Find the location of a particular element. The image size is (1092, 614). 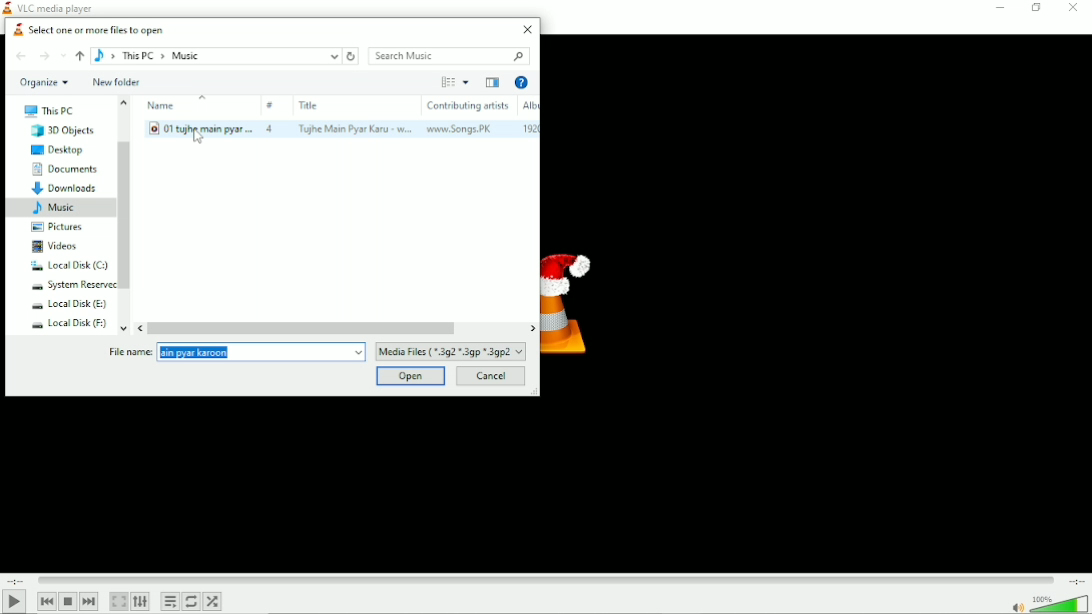

Volume is located at coordinates (1048, 603).